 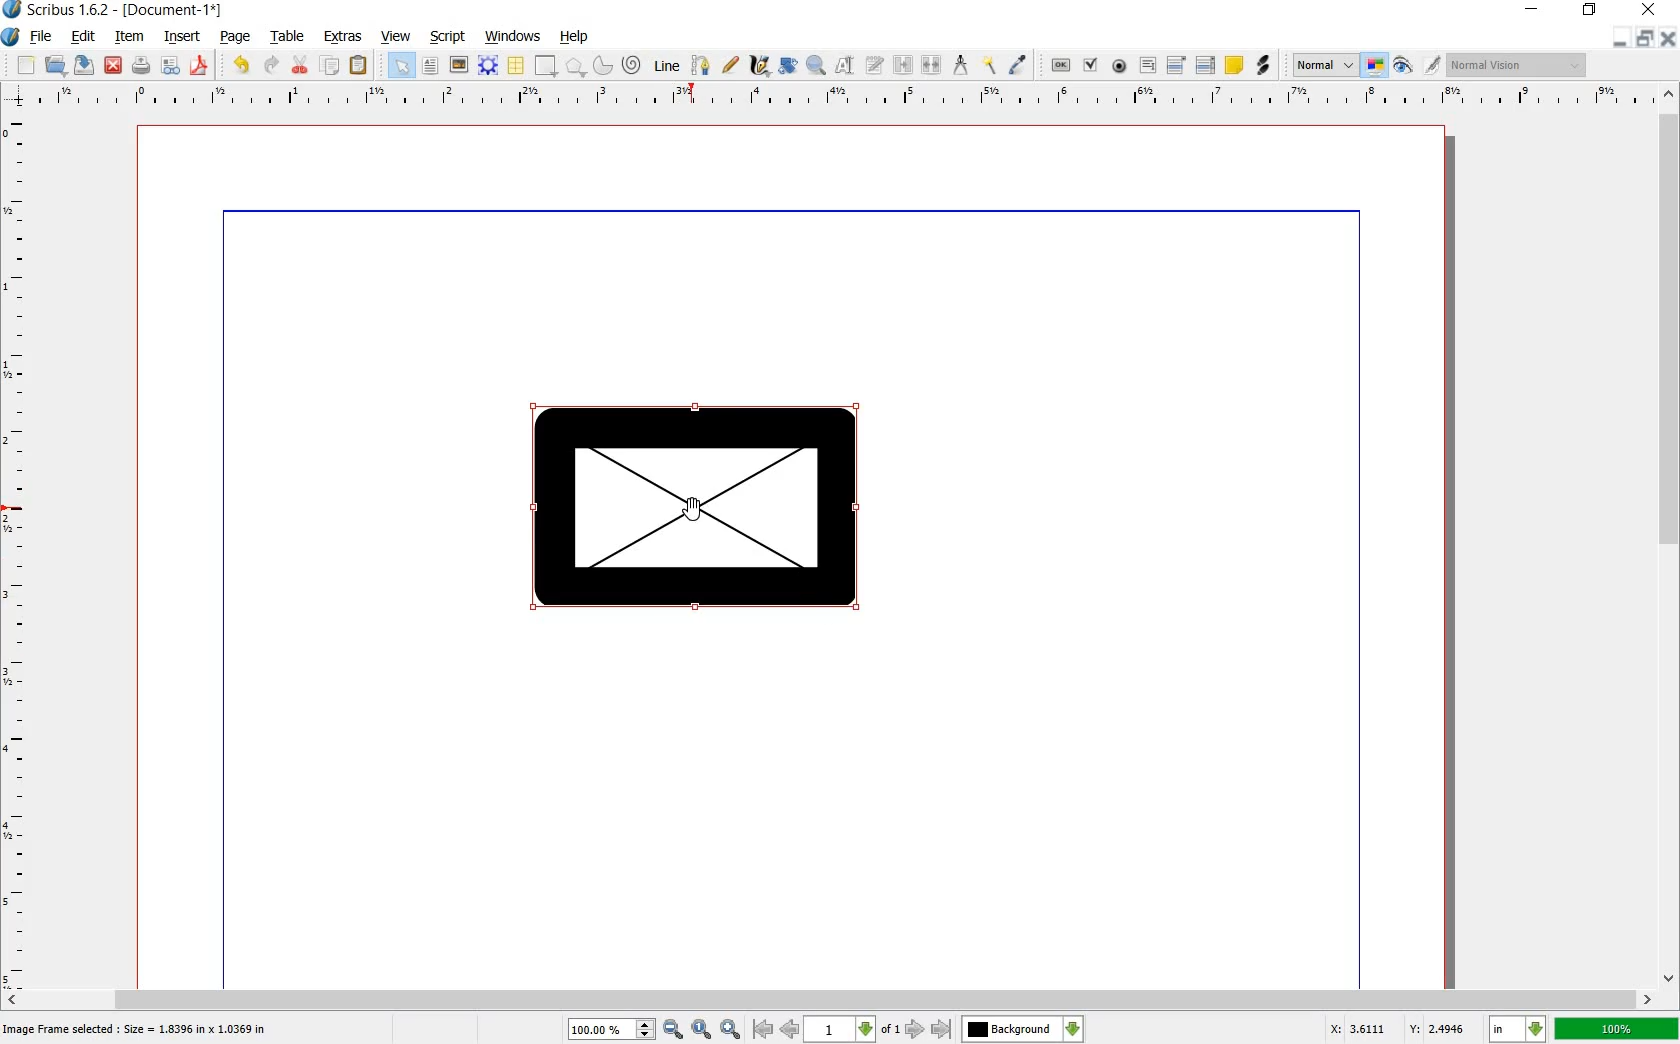 What do you see at coordinates (1346, 1028) in the screenshot?
I see `coordinates x: 3.4729` at bounding box center [1346, 1028].